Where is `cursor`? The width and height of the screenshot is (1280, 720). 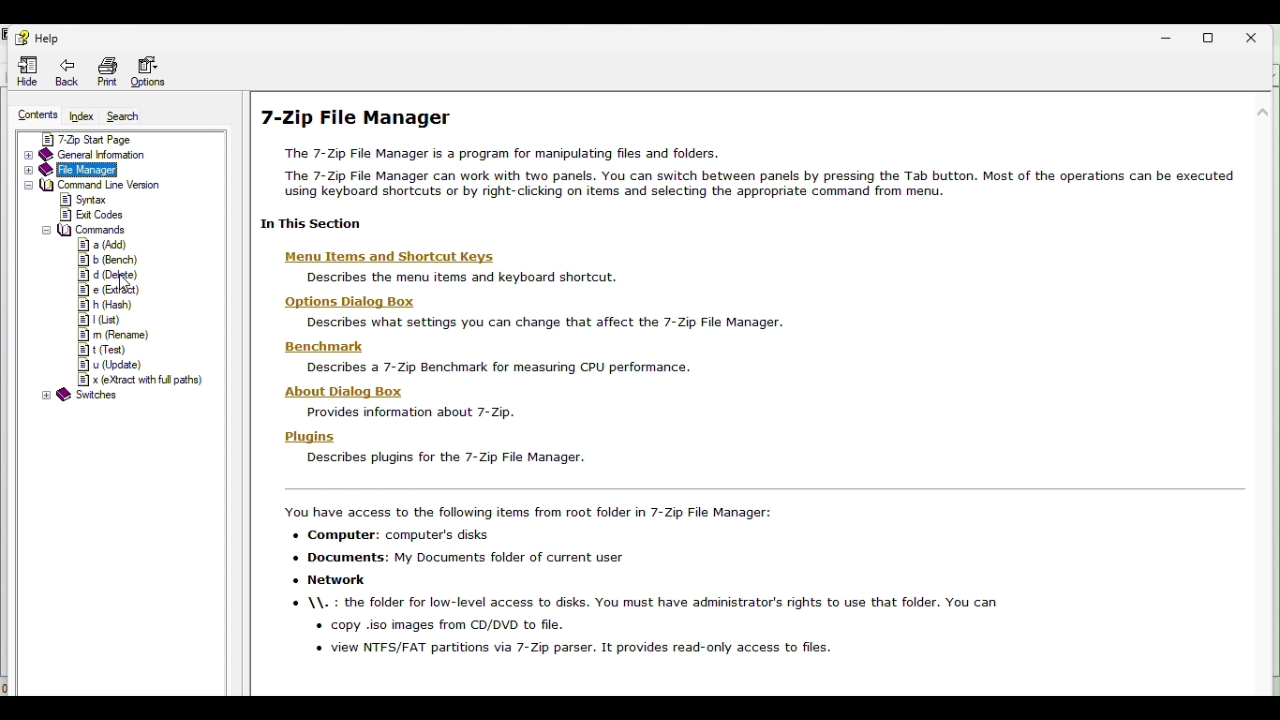
cursor is located at coordinates (125, 286).